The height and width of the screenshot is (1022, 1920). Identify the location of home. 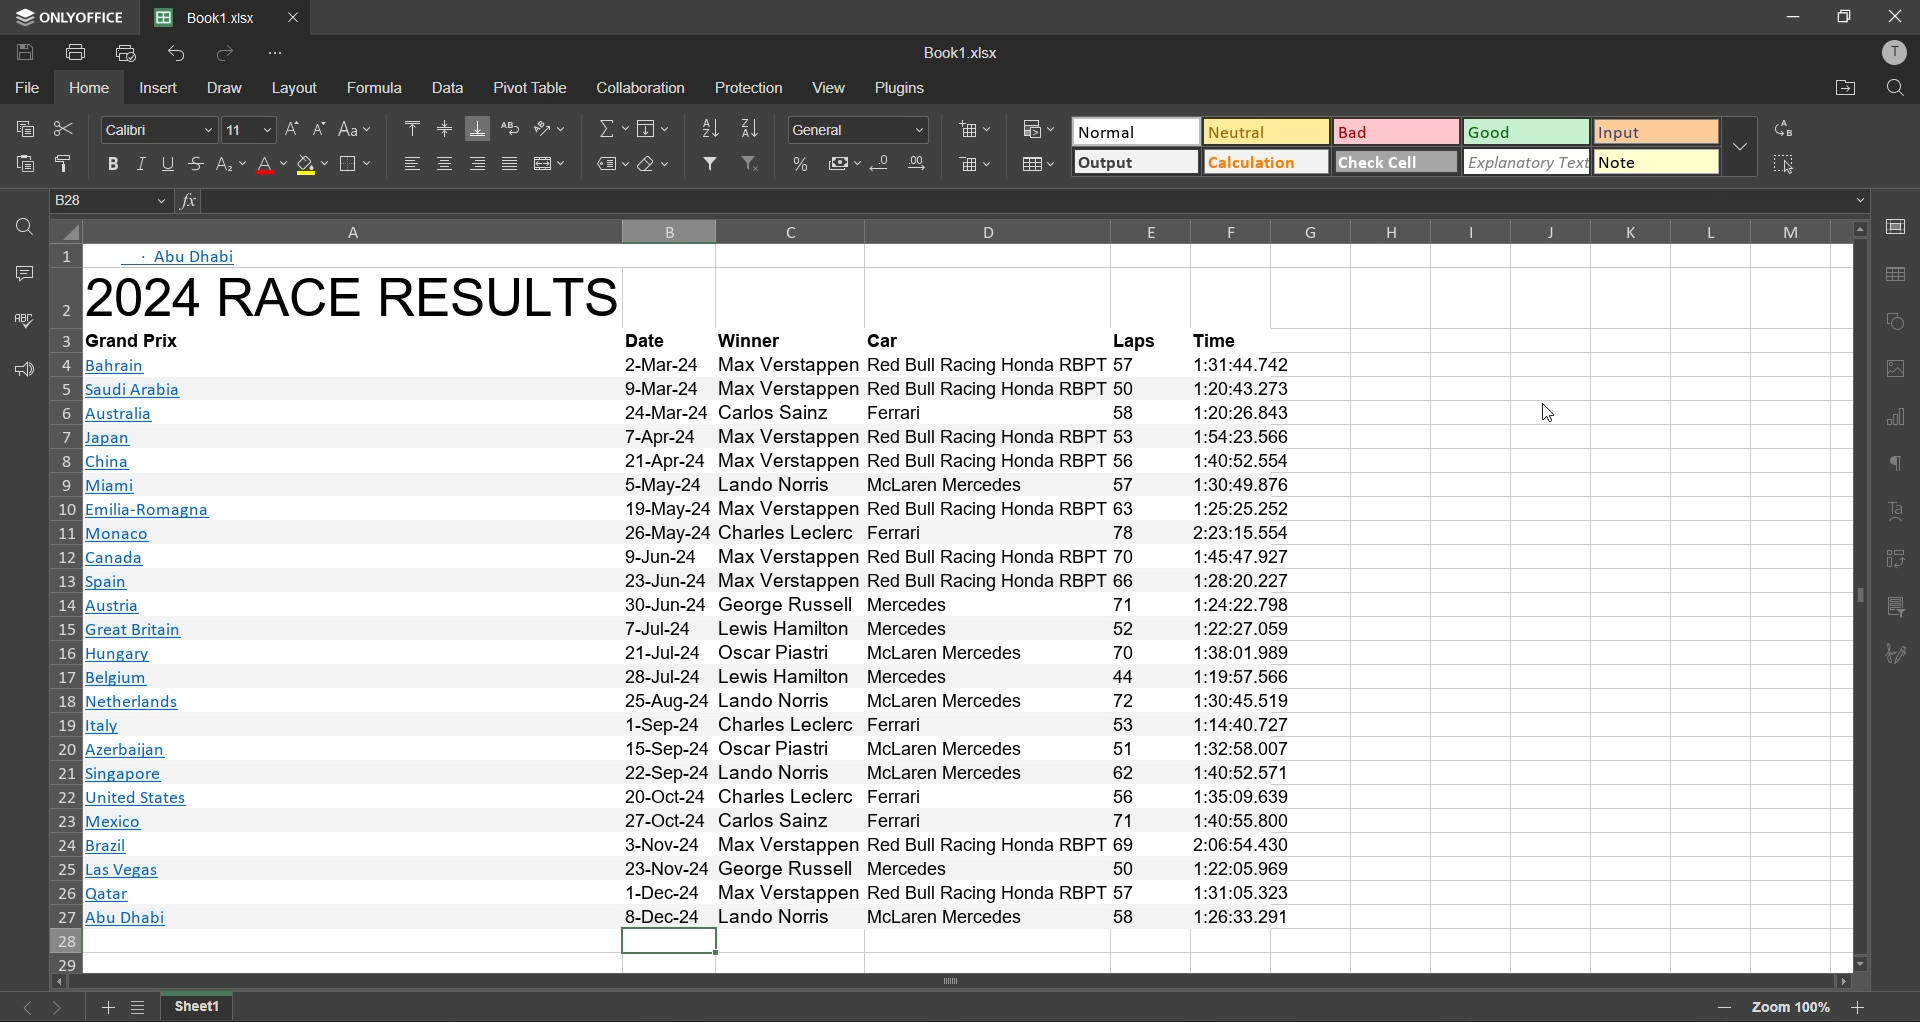
(90, 91).